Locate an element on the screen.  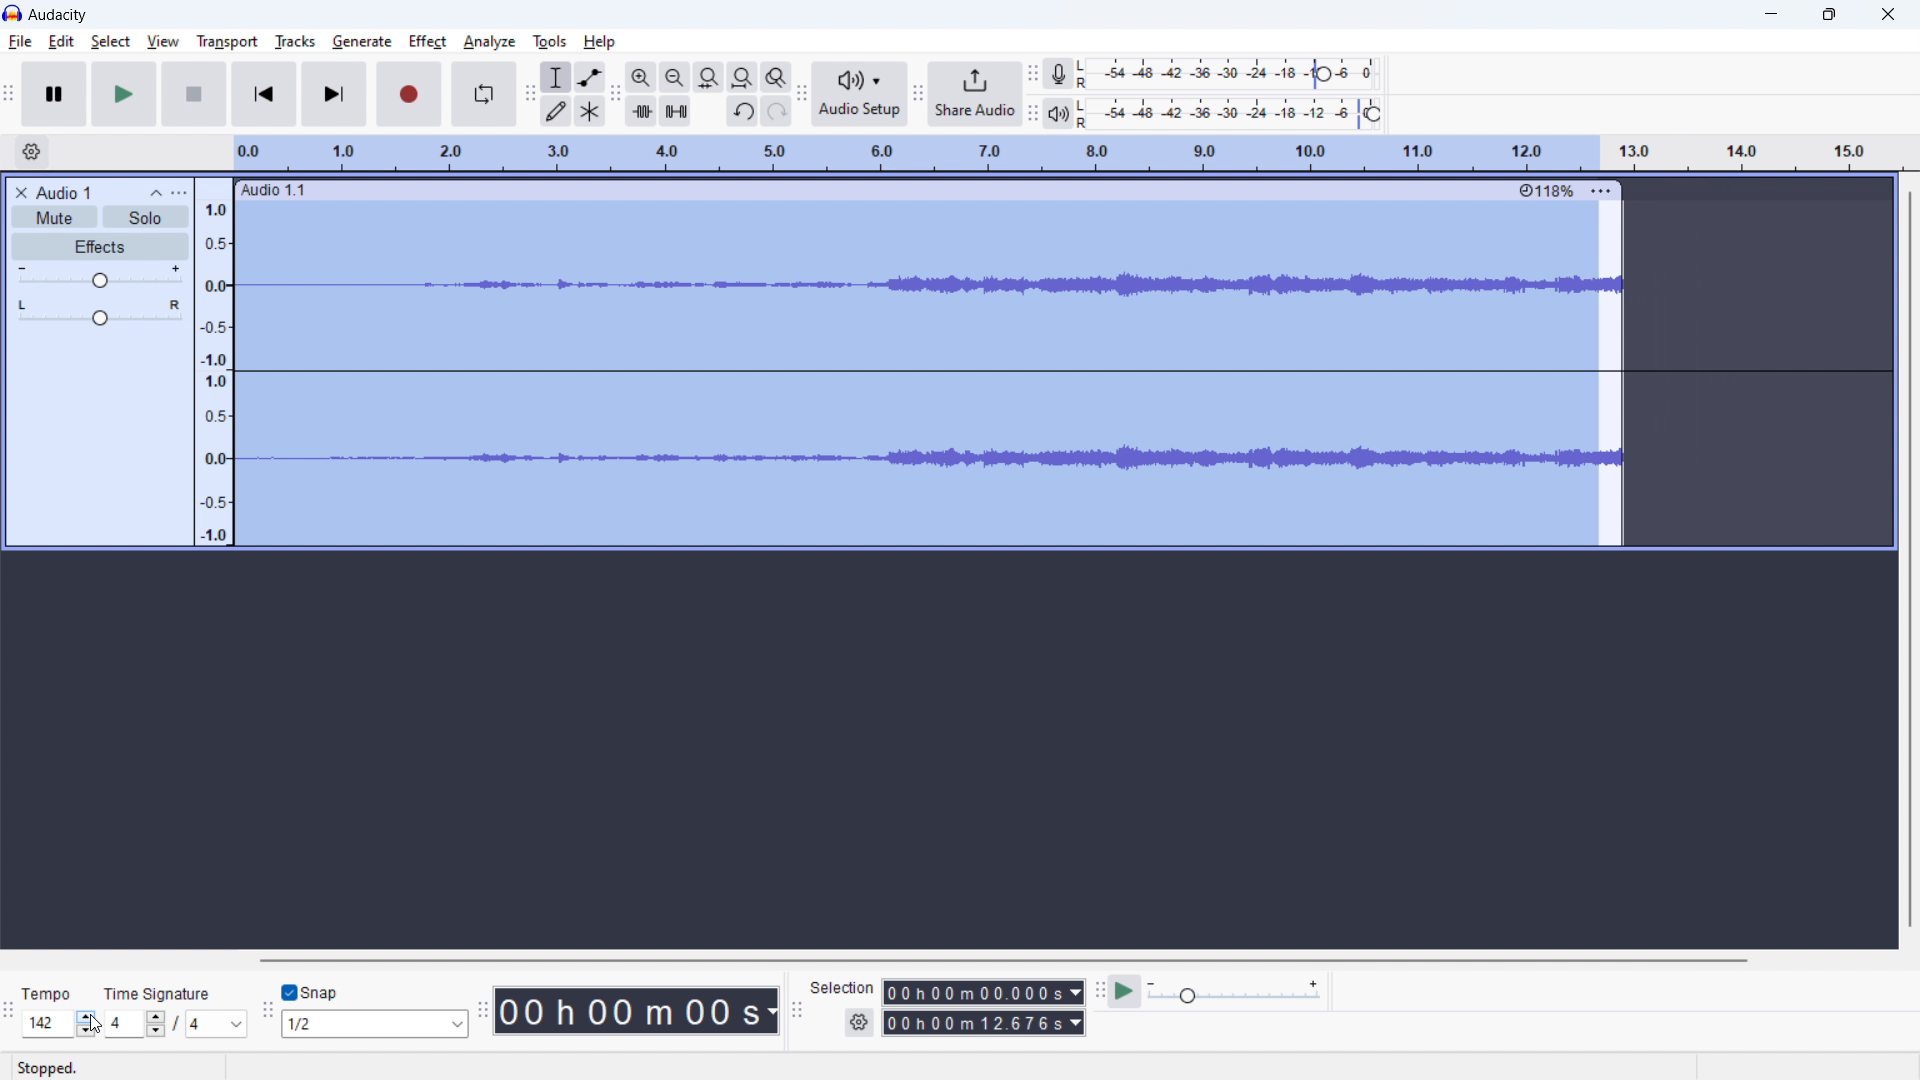
fit project to width is located at coordinates (743, 77).